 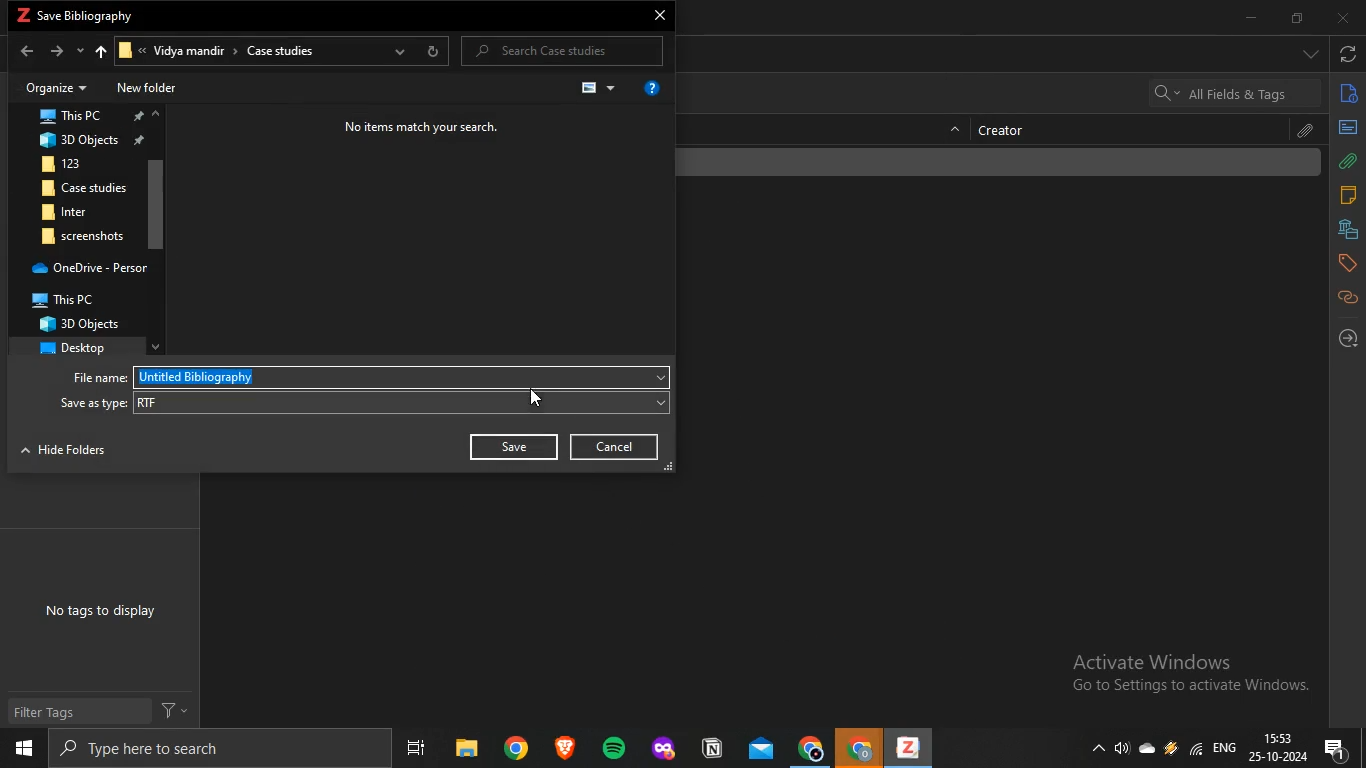 I want to click on sync with zotero.org, so click(x=1349, y=52).